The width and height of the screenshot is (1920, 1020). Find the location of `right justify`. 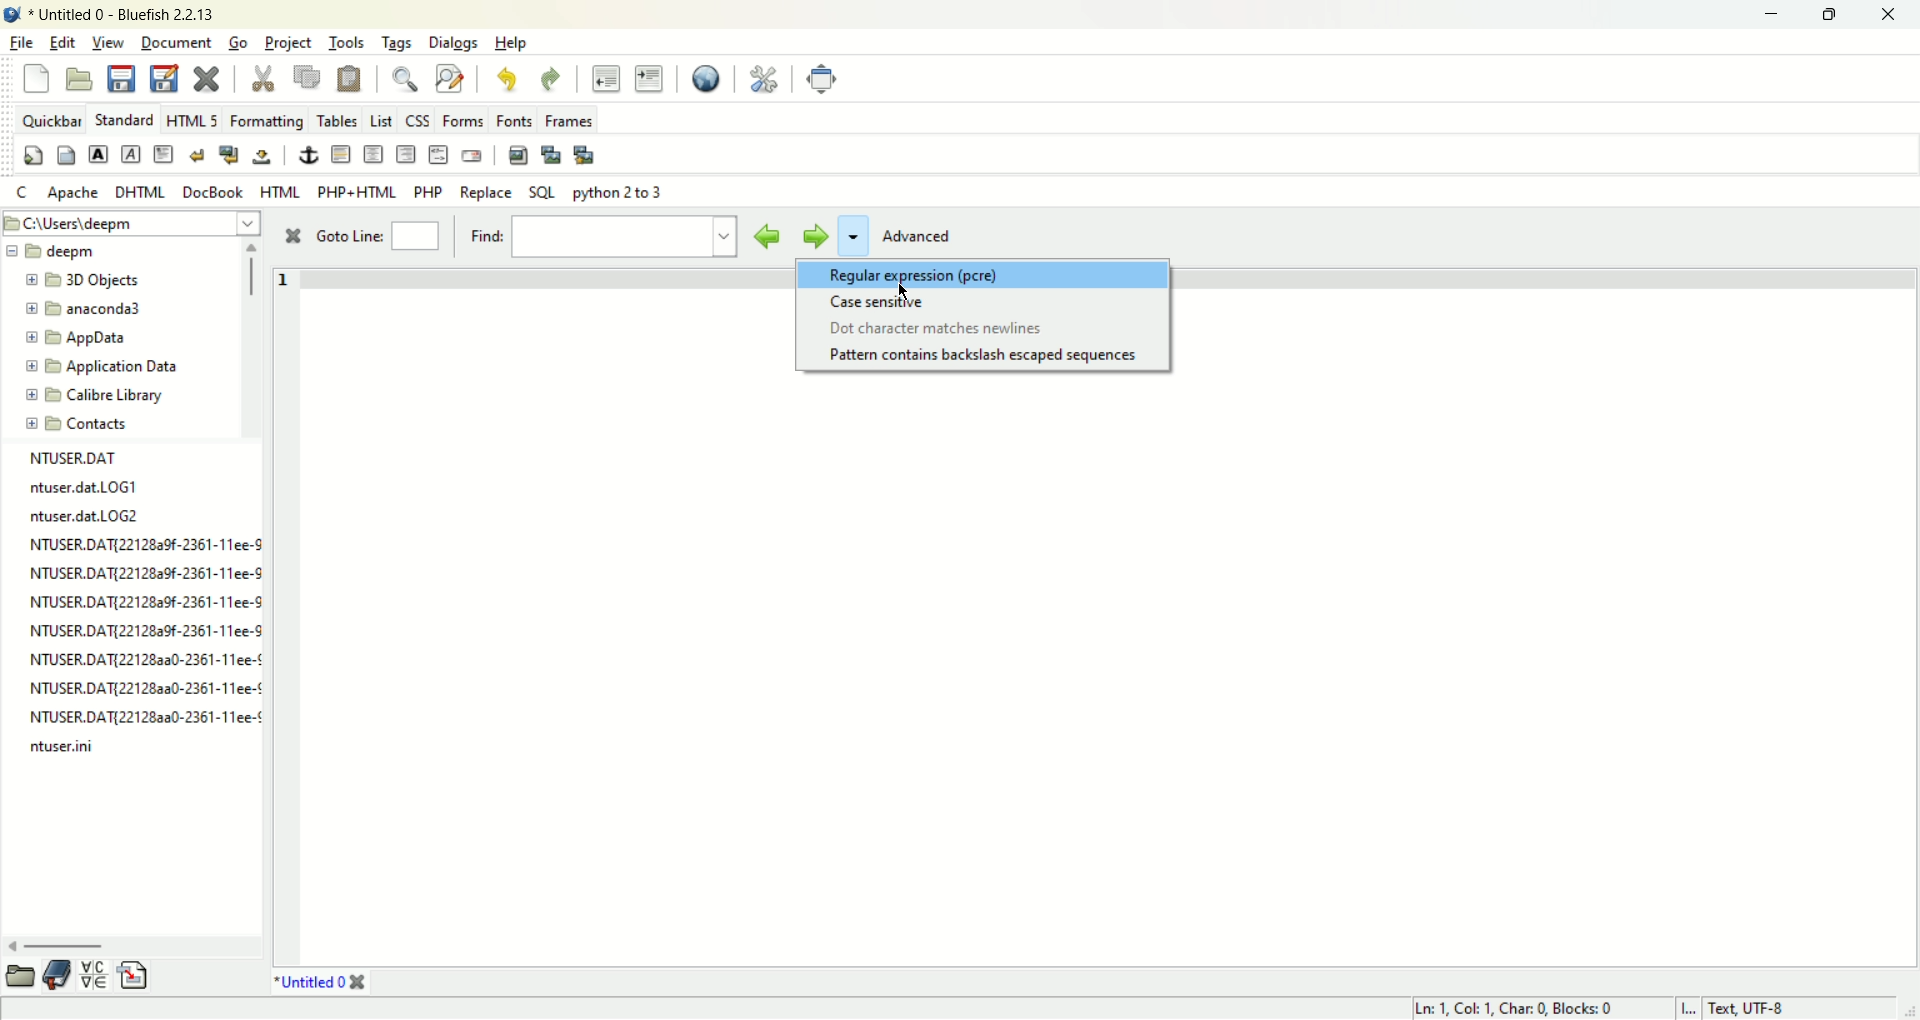

right justify is located at coordinates (404, 154).